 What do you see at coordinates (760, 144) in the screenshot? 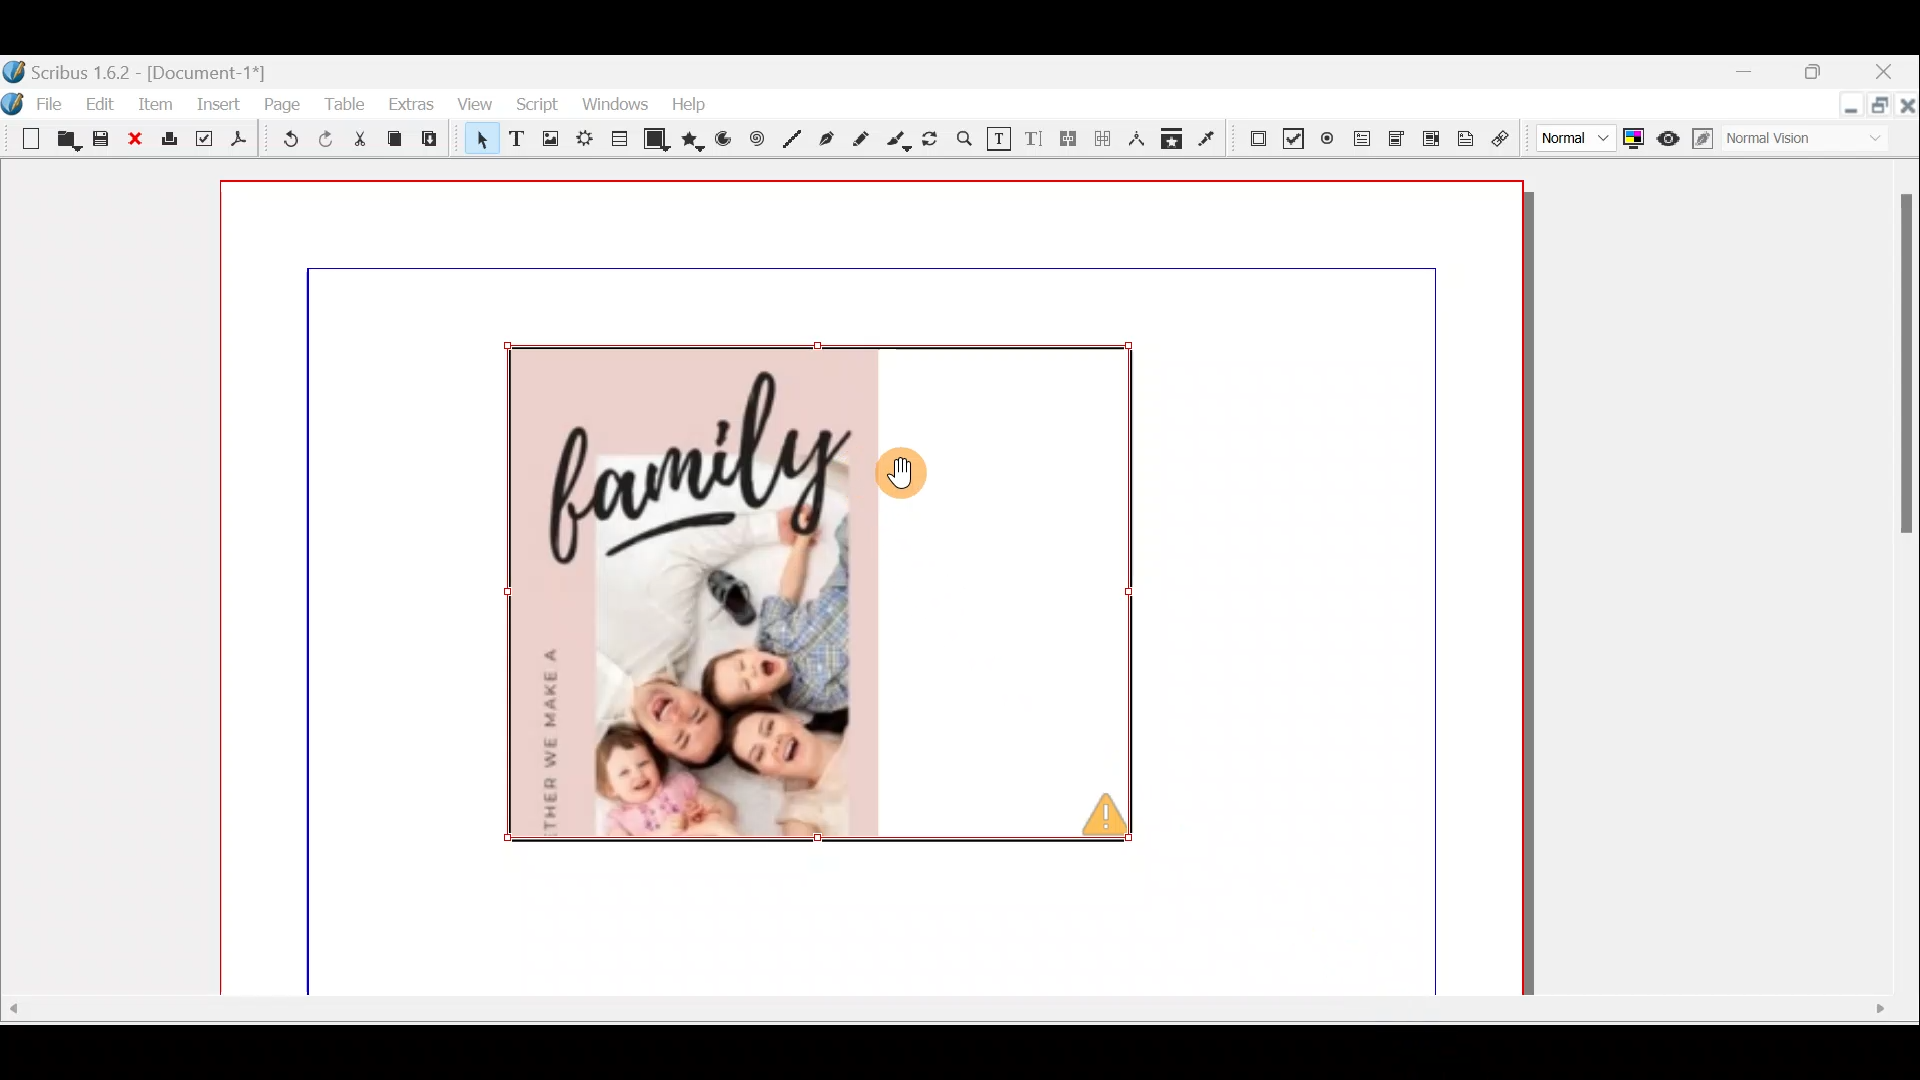
I see `Spiral` at bounding box center [760, 144].